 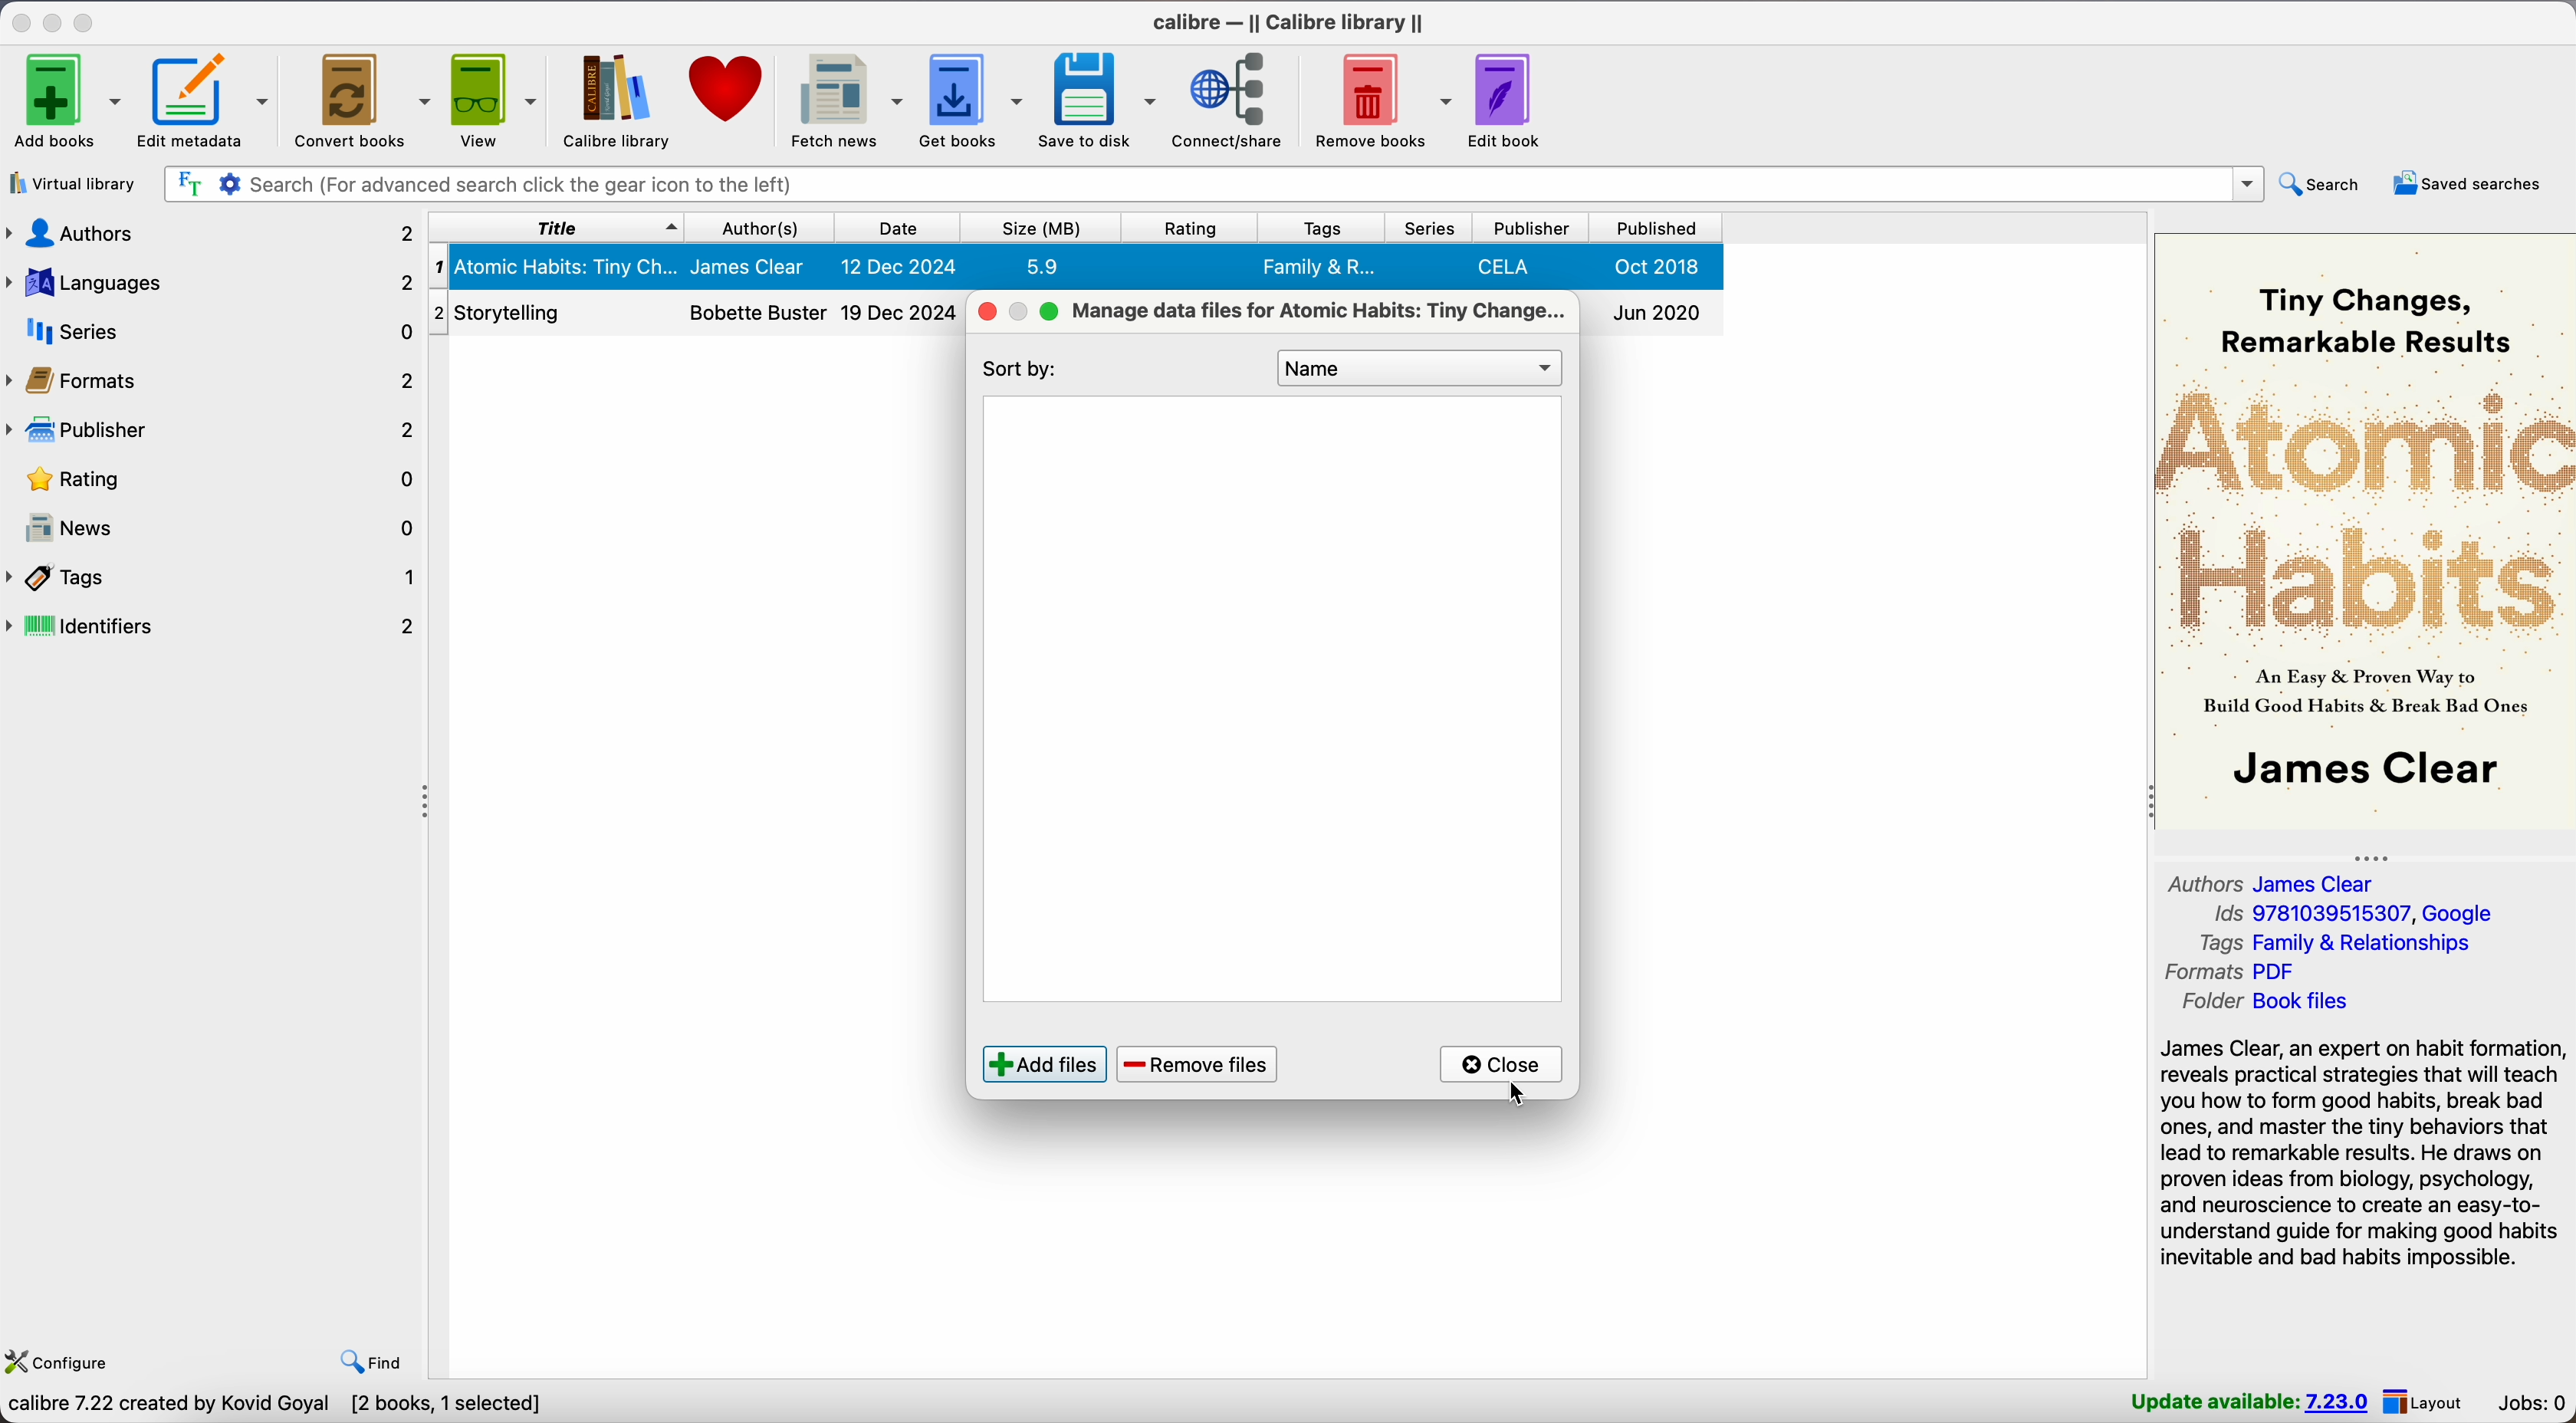 What do you see at coordinates (1214, 185) in the screenshot?
I see `search bar` at bounding box center [1214, 185].